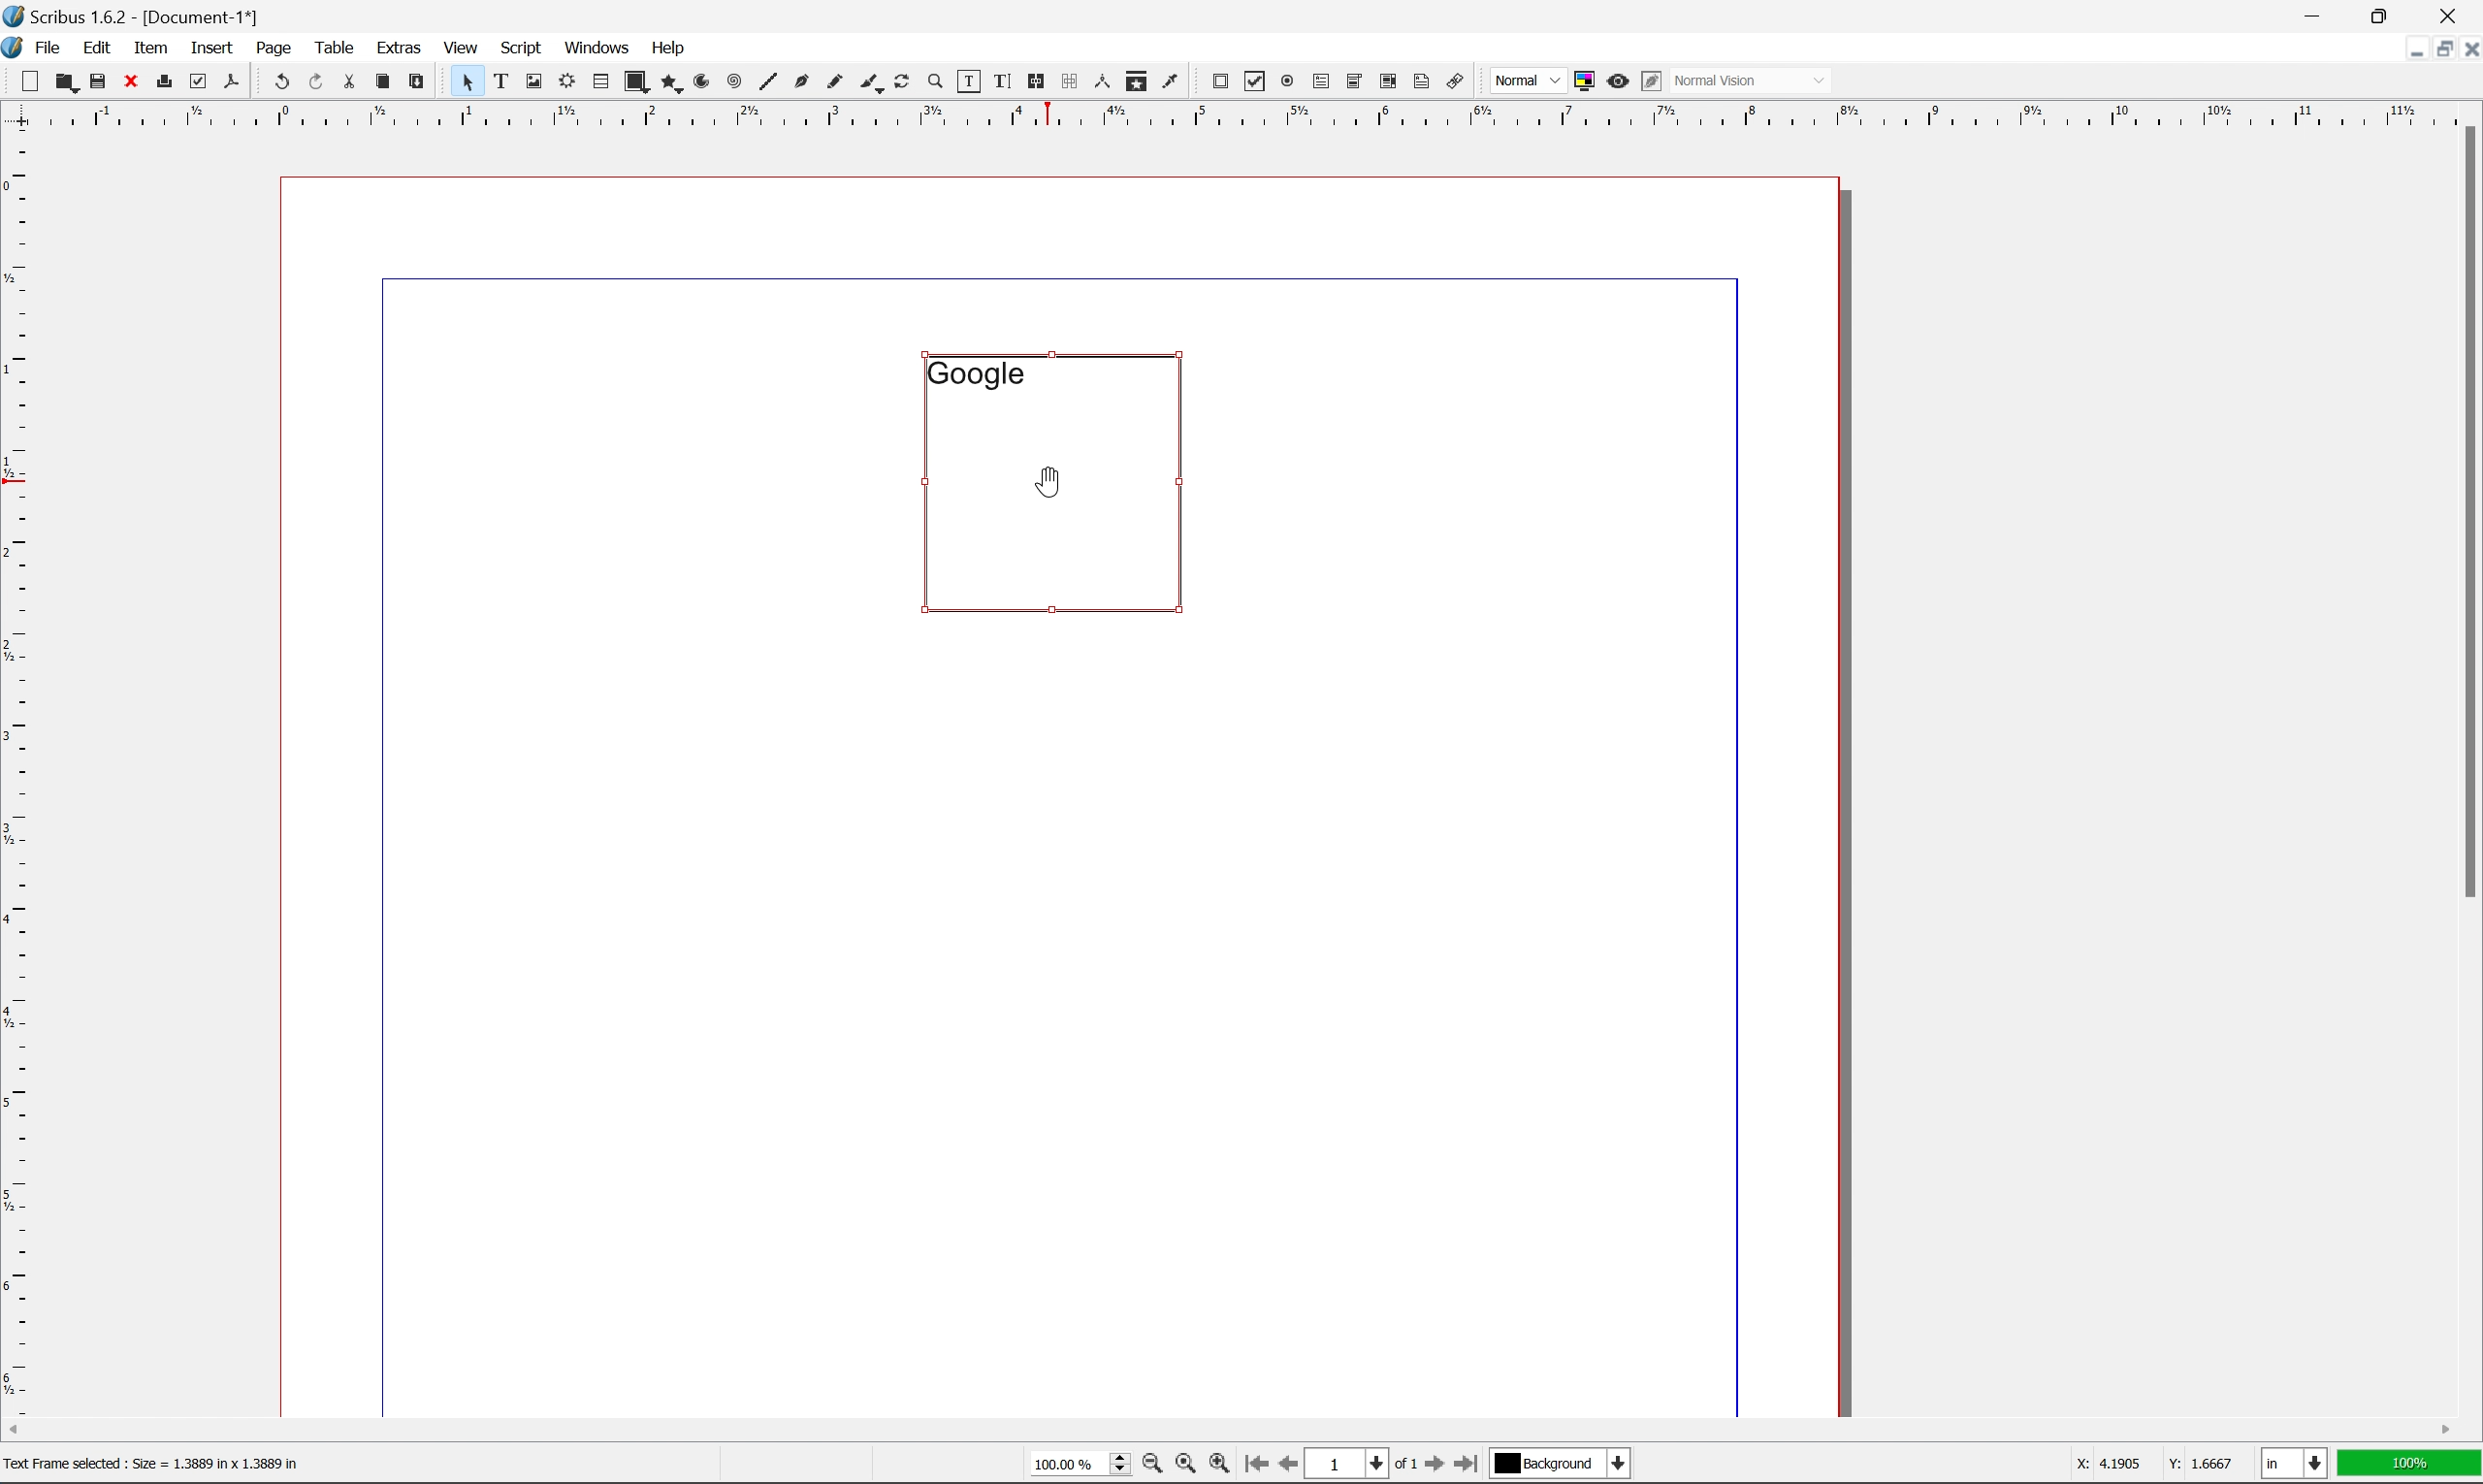  What do you see at coordinates (1422, 81) in the screenshot?
I see `text annotation` at bounding box center [1422, 81].